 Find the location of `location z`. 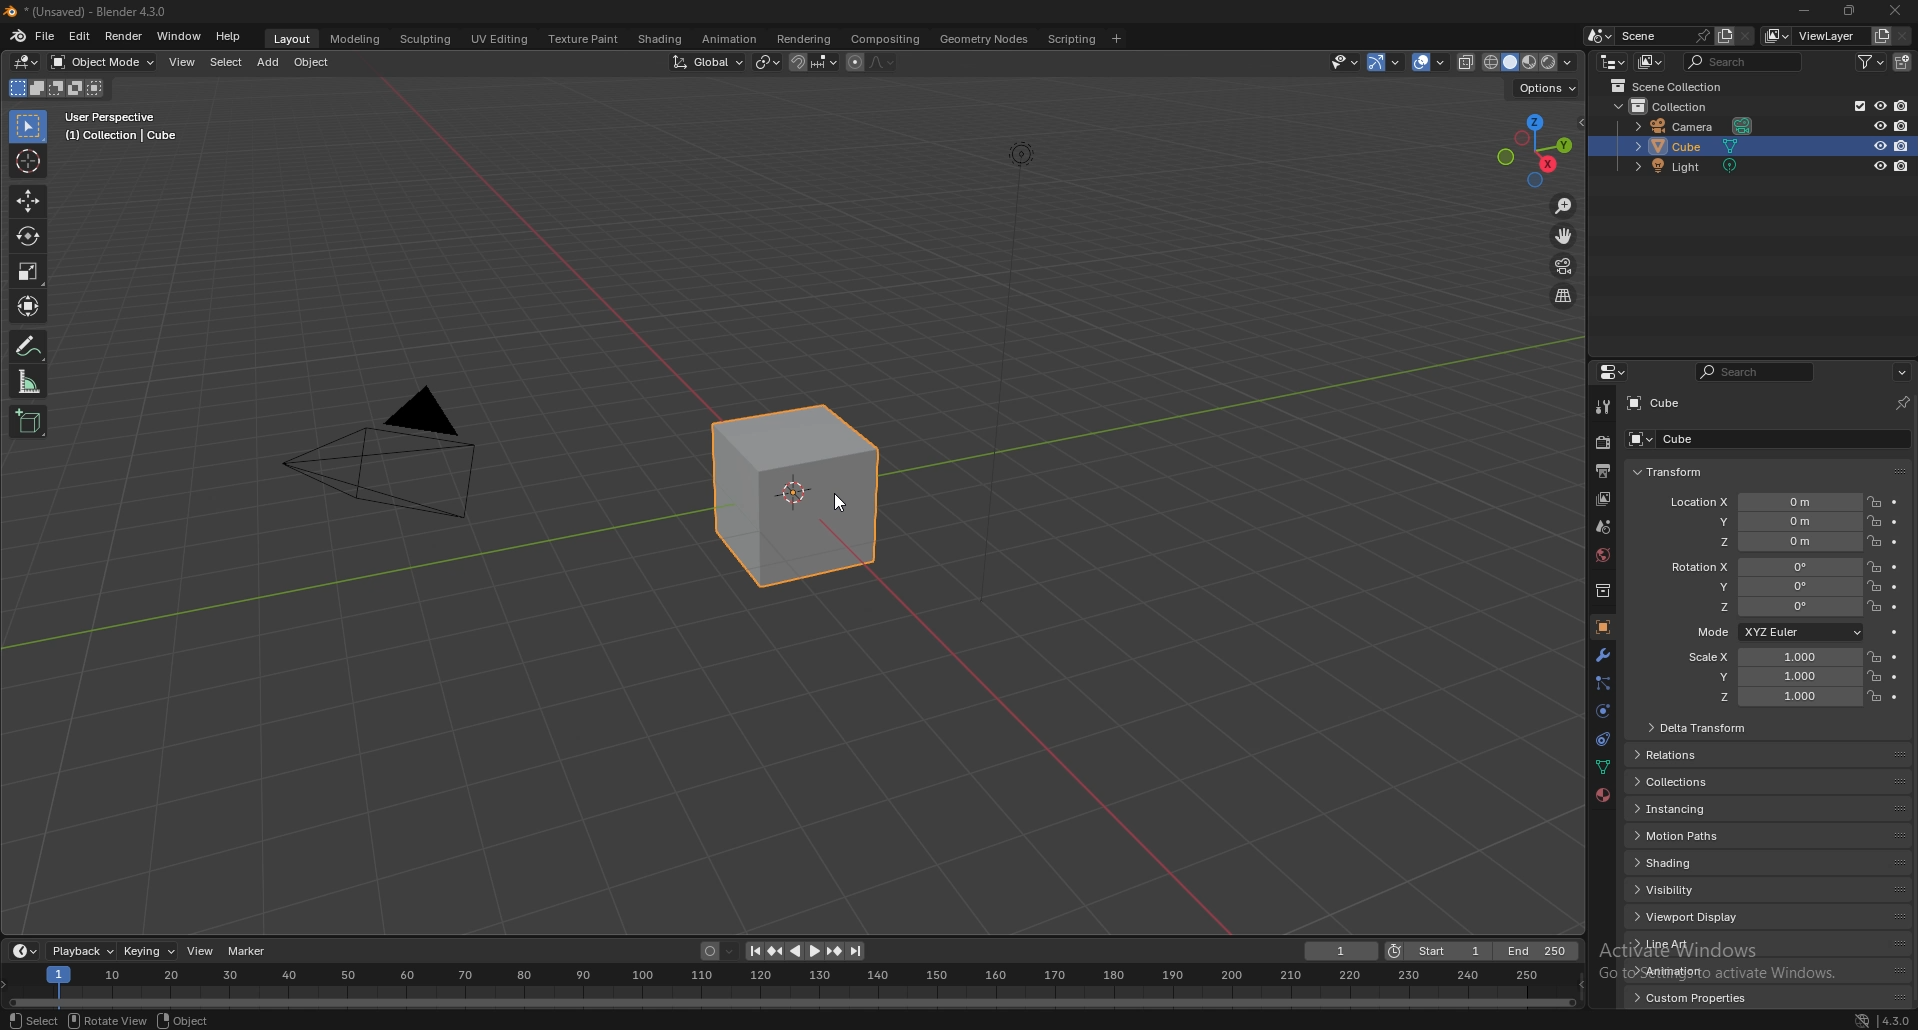

location z is located at coordinates (1767, 541).